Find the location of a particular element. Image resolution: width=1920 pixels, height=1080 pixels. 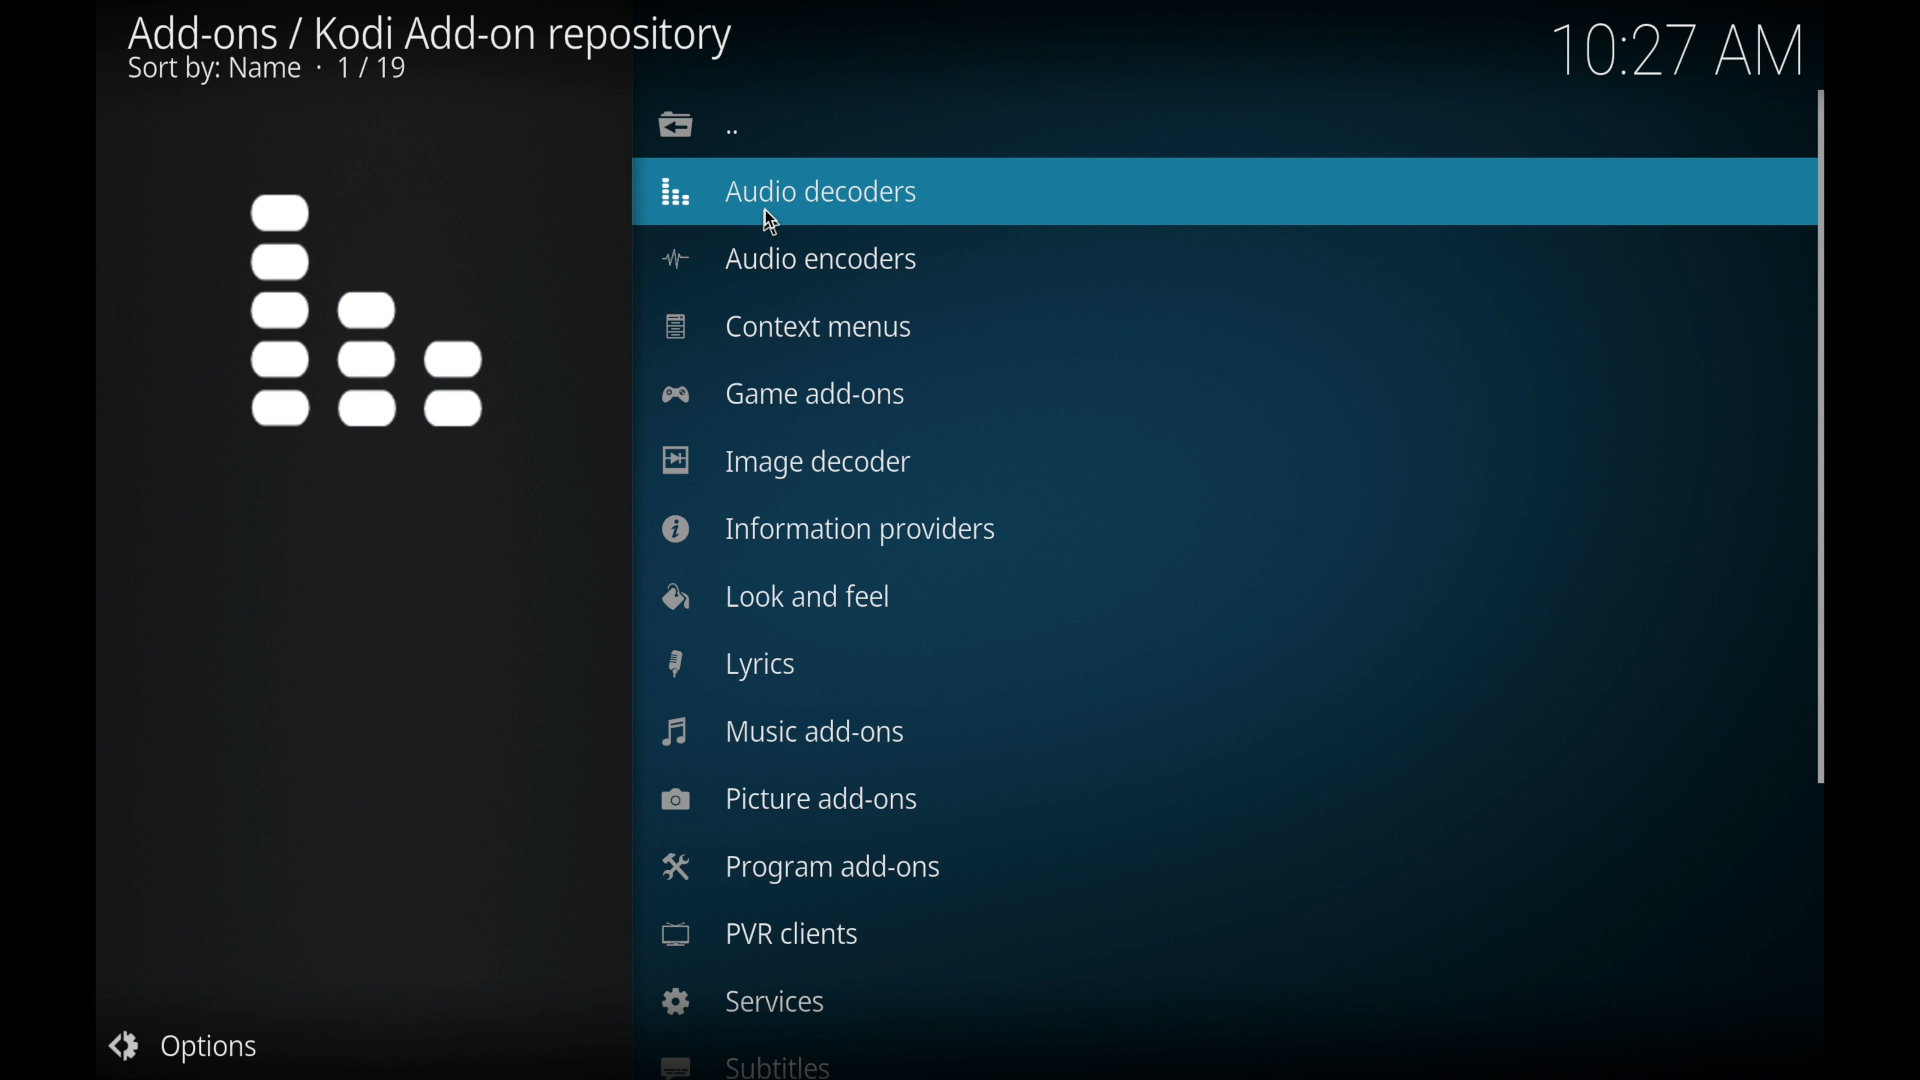

folder  is located at coordinates (677, 124).